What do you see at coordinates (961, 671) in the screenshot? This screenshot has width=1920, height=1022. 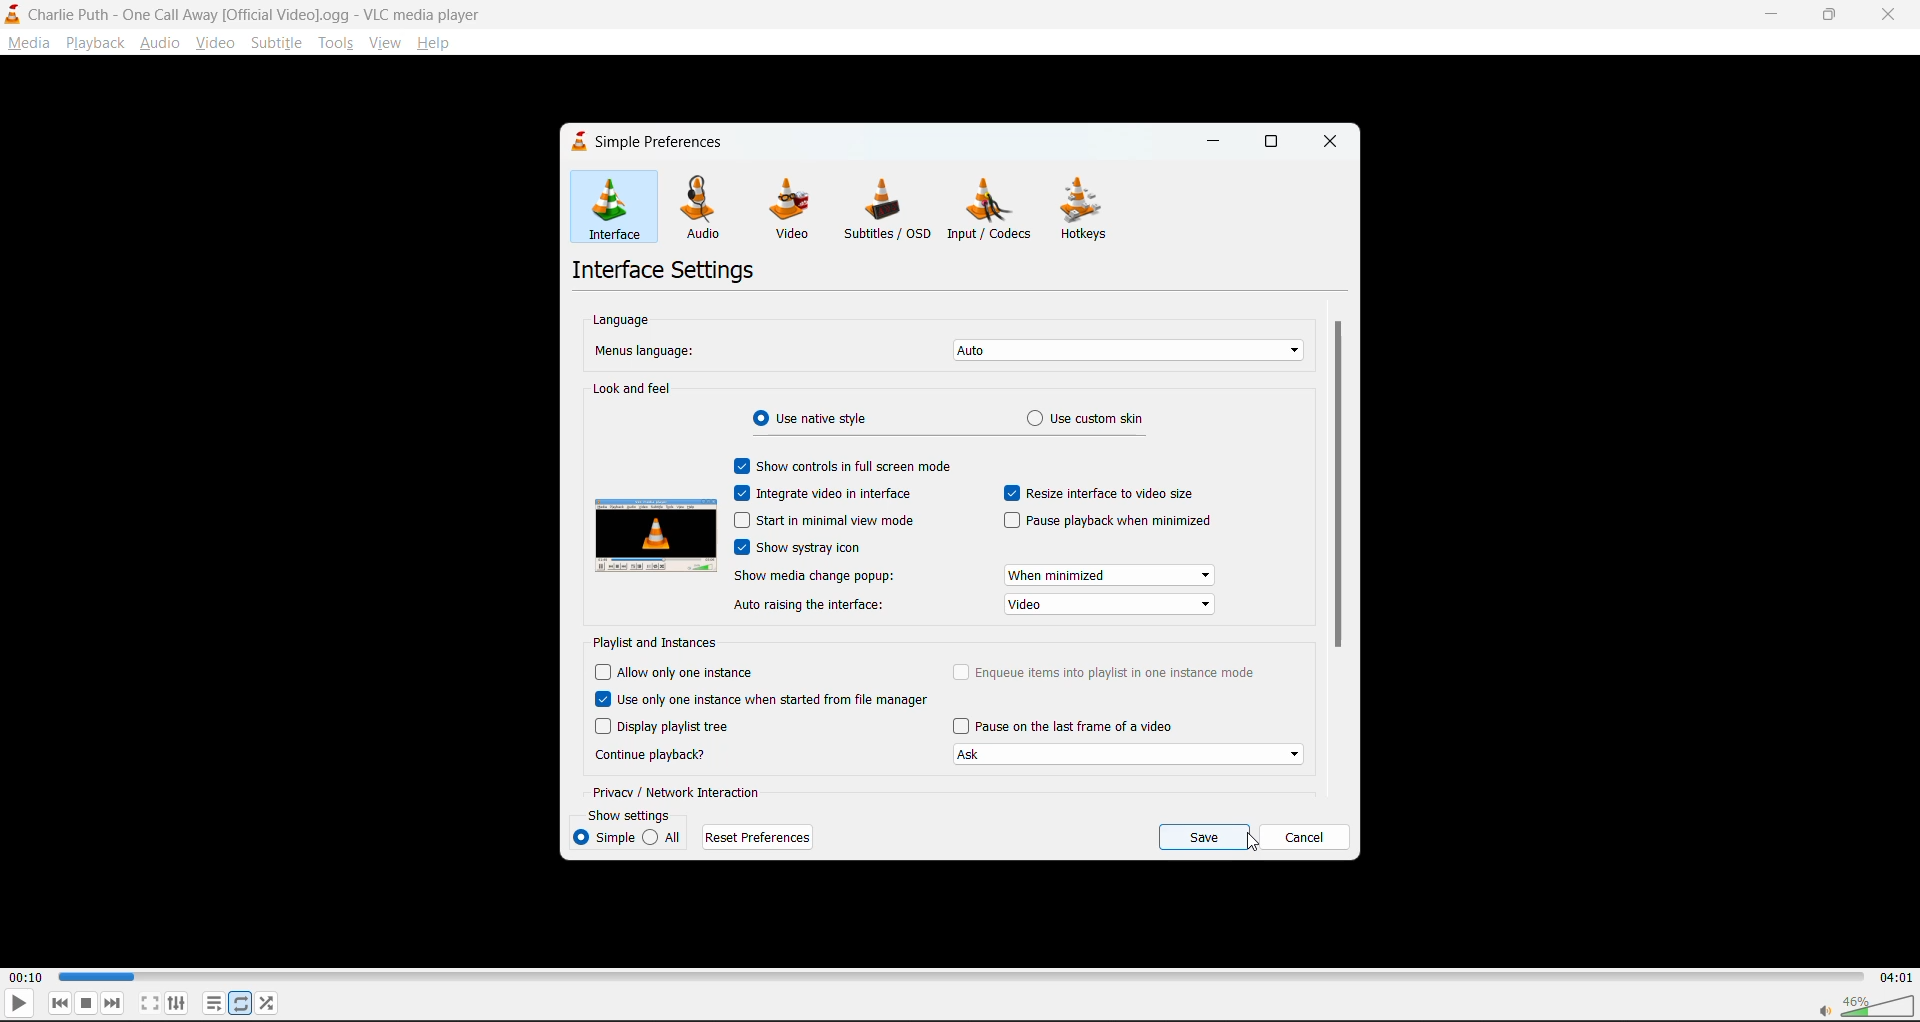 I see `Checbox` at bounding box center [961, 671].